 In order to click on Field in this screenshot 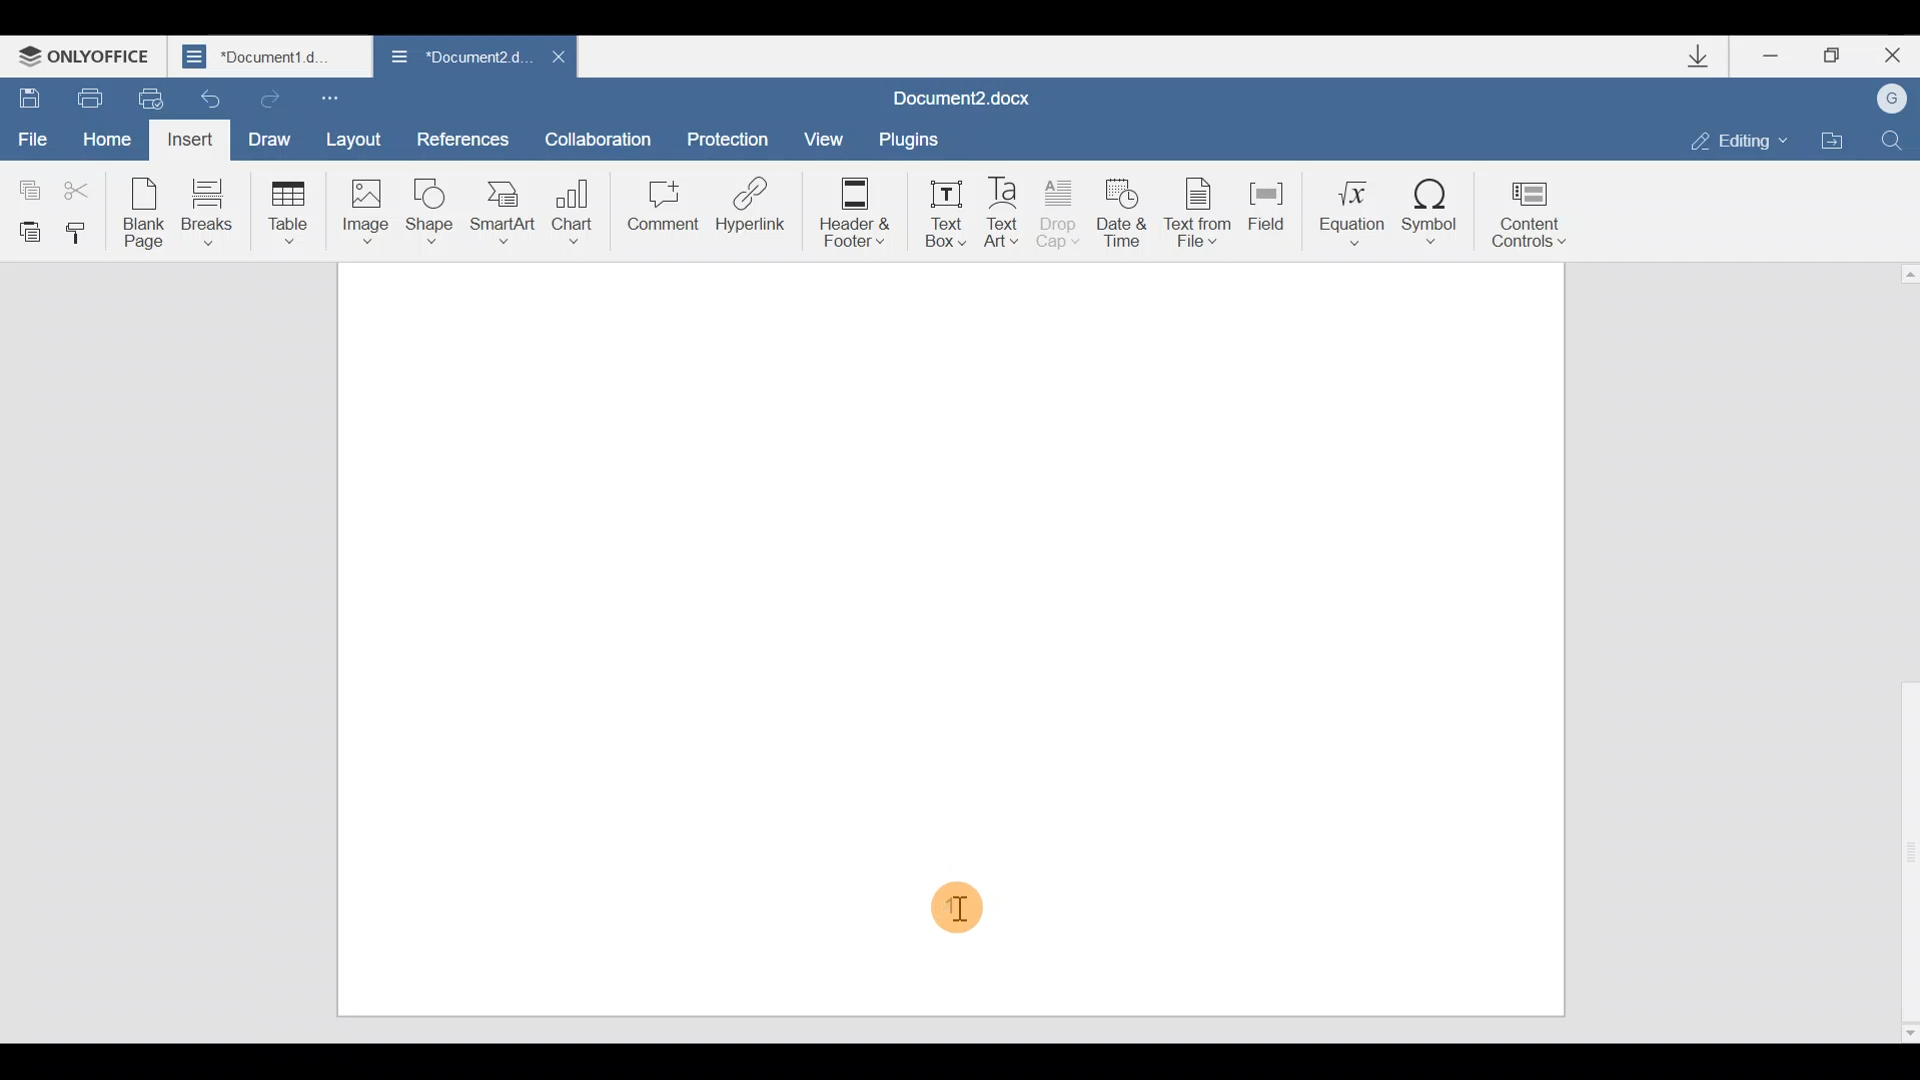, I will do `click(1261, 213)`.